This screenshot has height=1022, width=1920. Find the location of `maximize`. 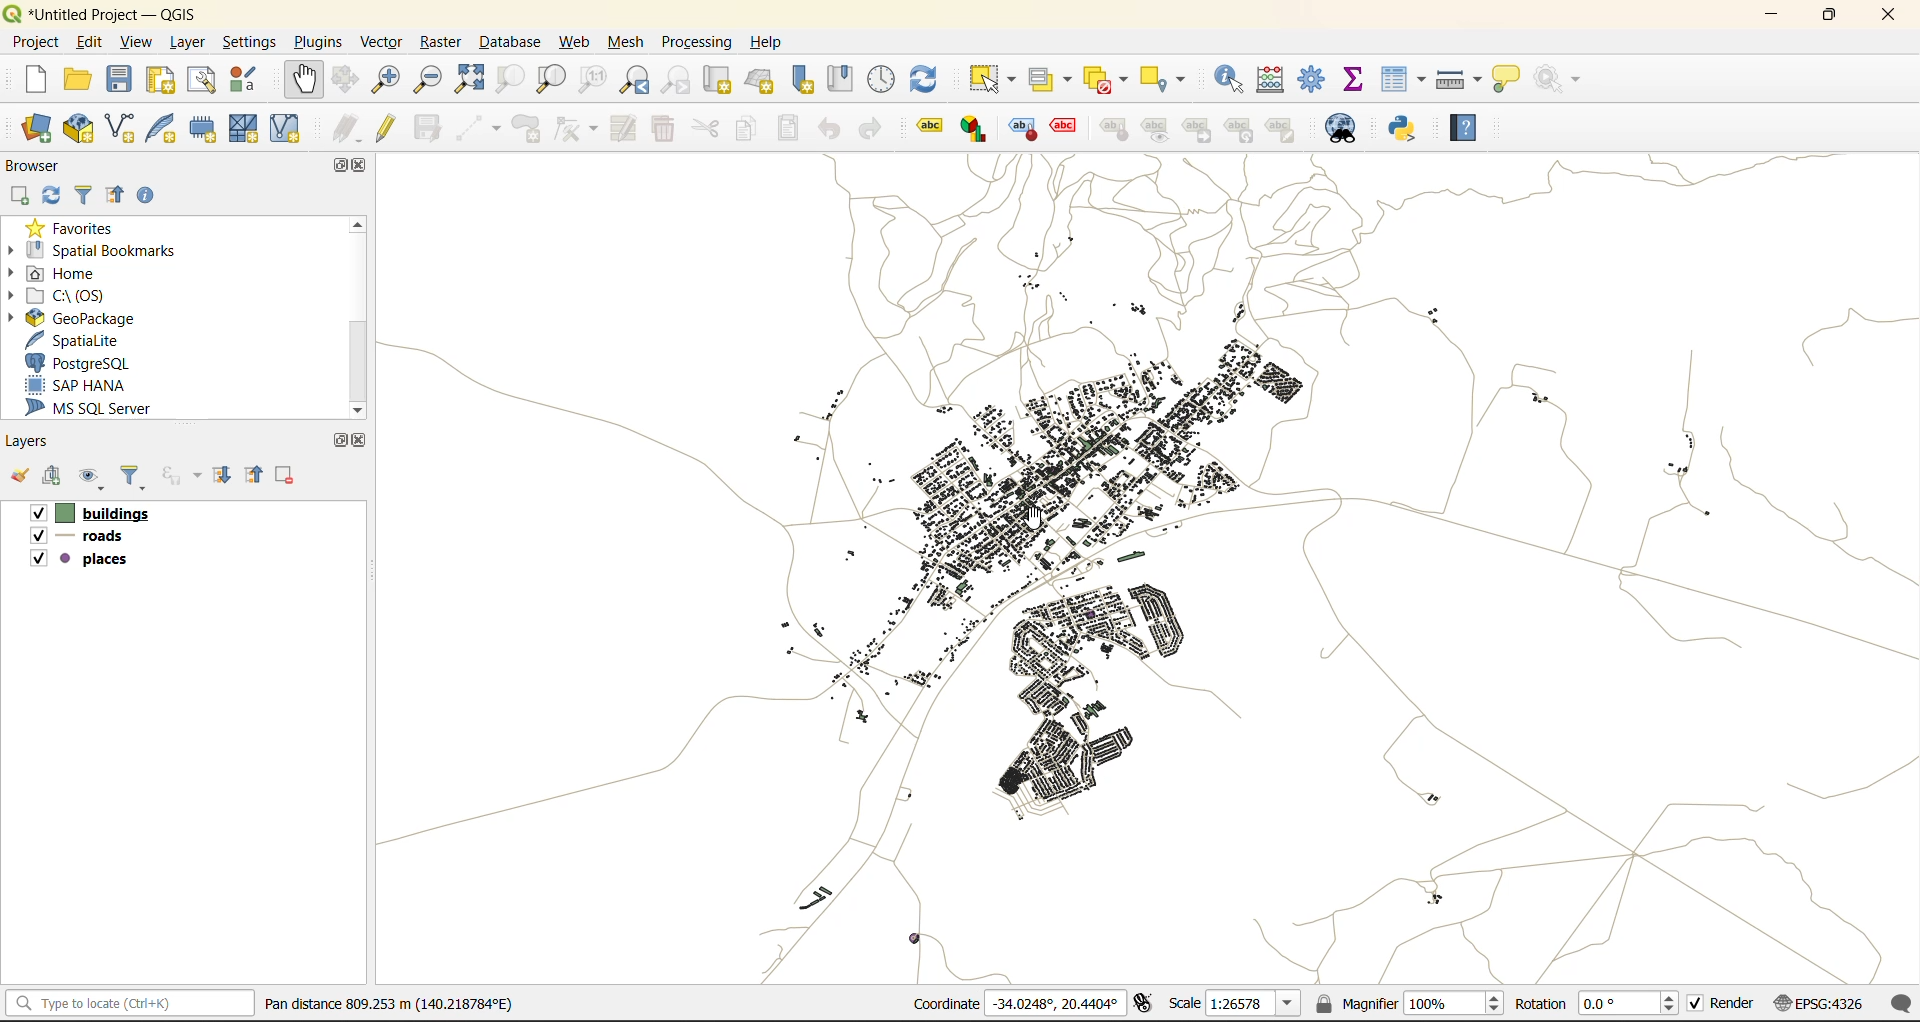

maximize is located at coordinates (336, 441).